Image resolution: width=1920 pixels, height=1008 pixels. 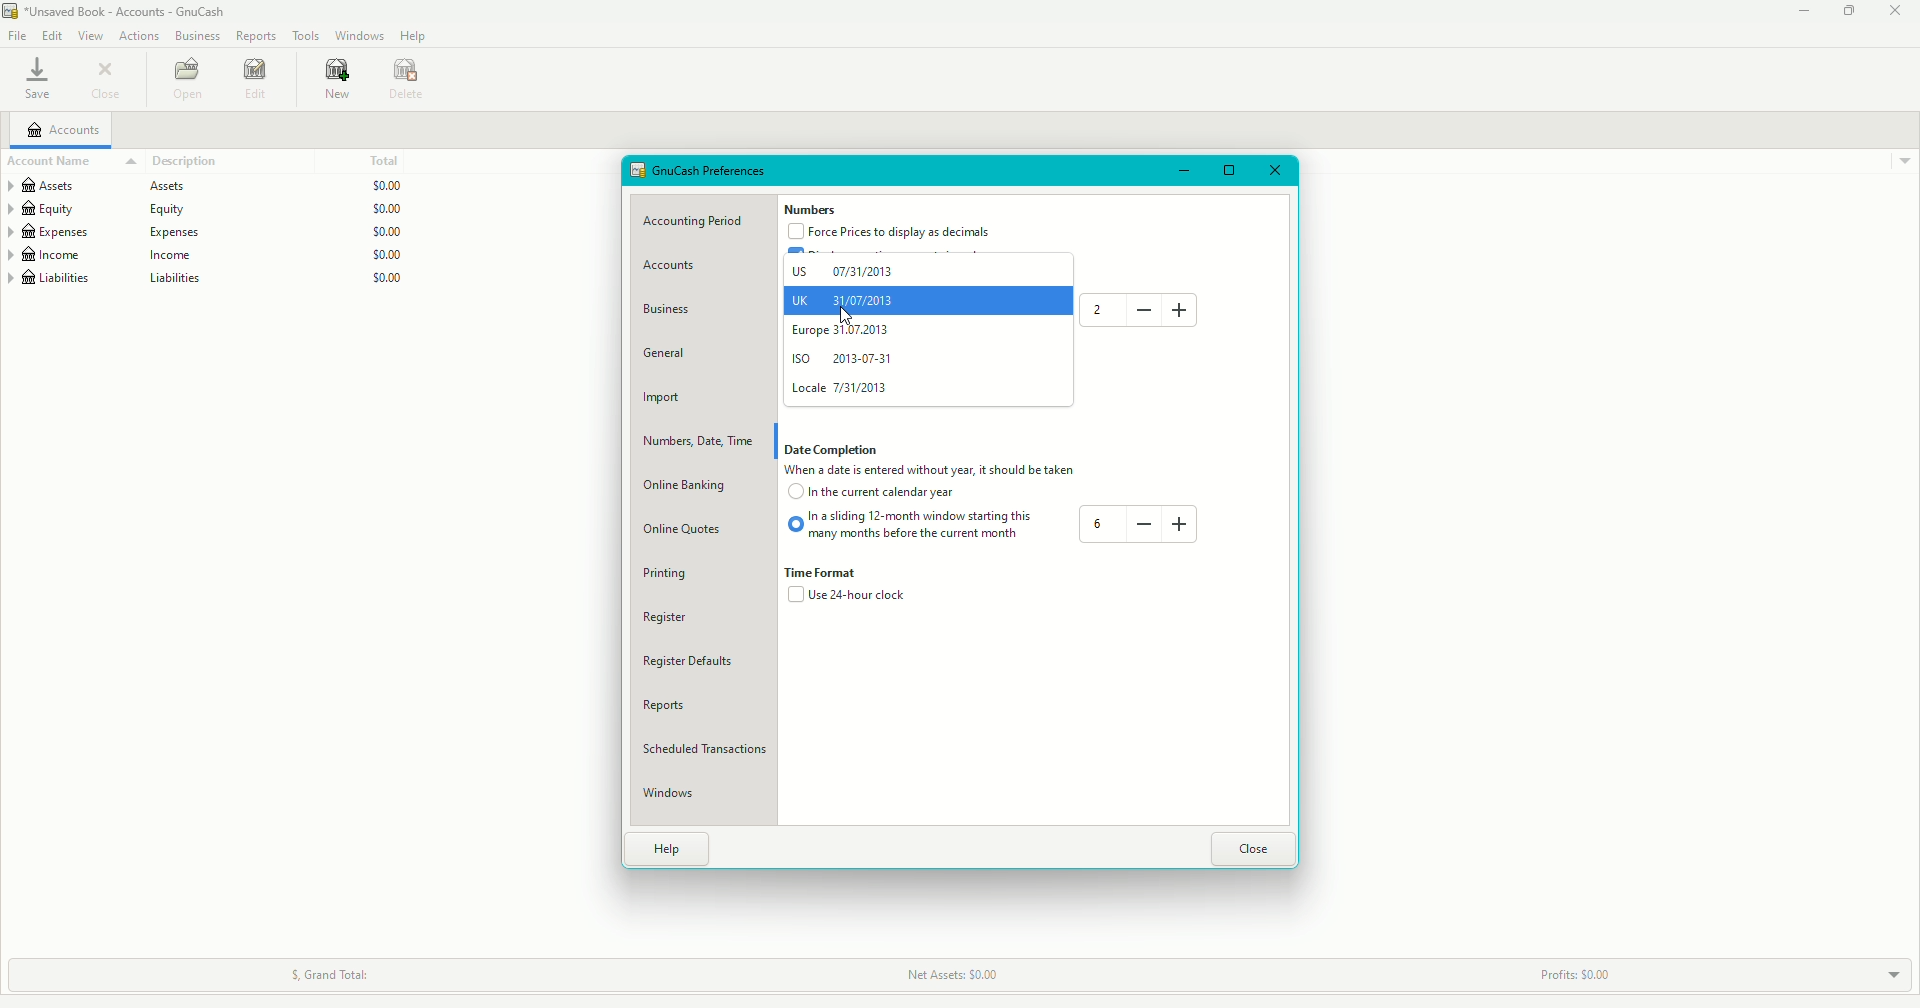 I want to click on Description, so click(x=174, y=159).